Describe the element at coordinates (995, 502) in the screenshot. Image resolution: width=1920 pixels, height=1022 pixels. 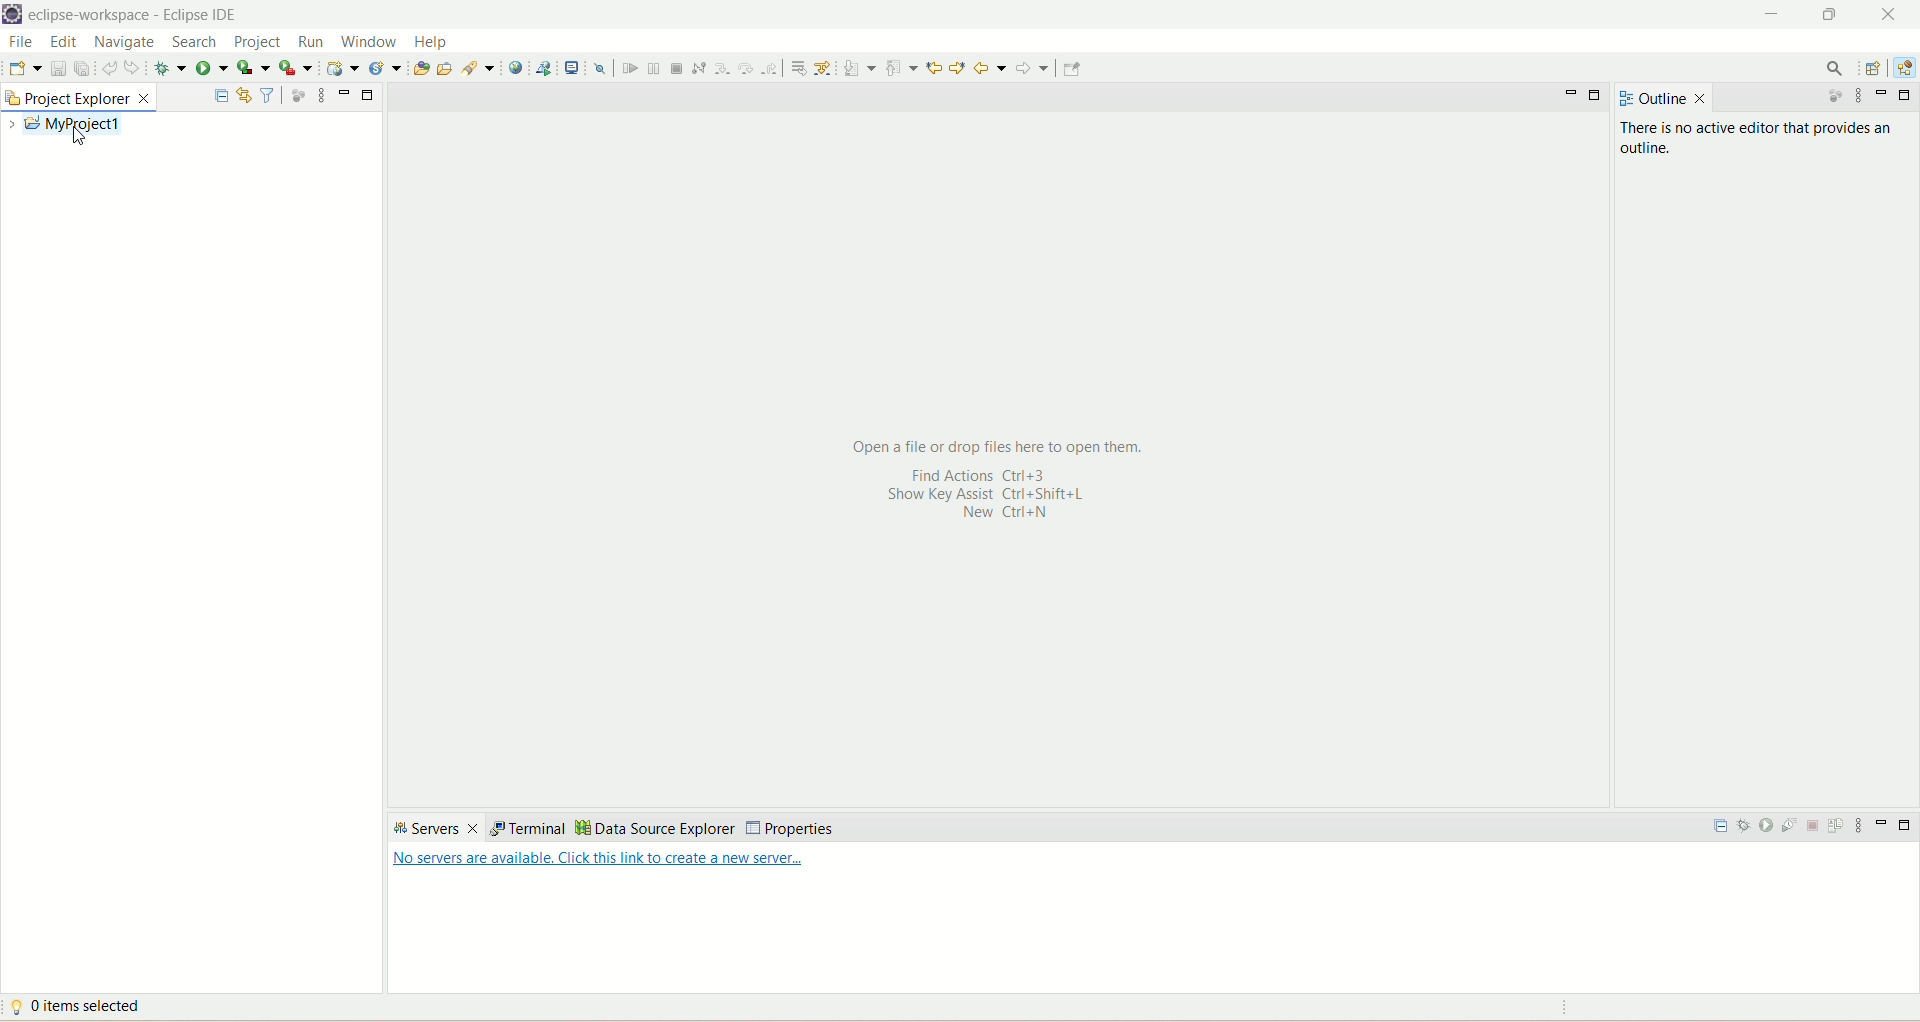
I see `shortcut key` at that location.